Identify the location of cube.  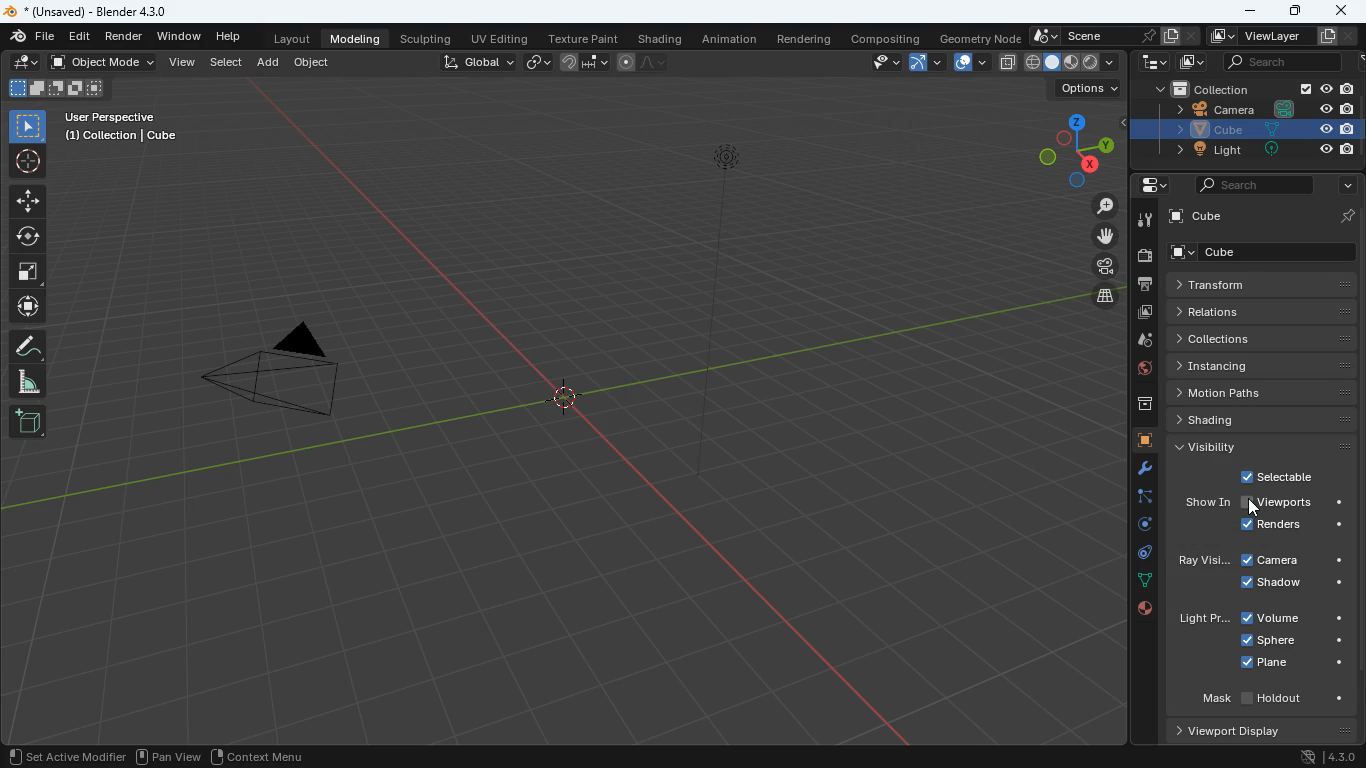
(563, 398).